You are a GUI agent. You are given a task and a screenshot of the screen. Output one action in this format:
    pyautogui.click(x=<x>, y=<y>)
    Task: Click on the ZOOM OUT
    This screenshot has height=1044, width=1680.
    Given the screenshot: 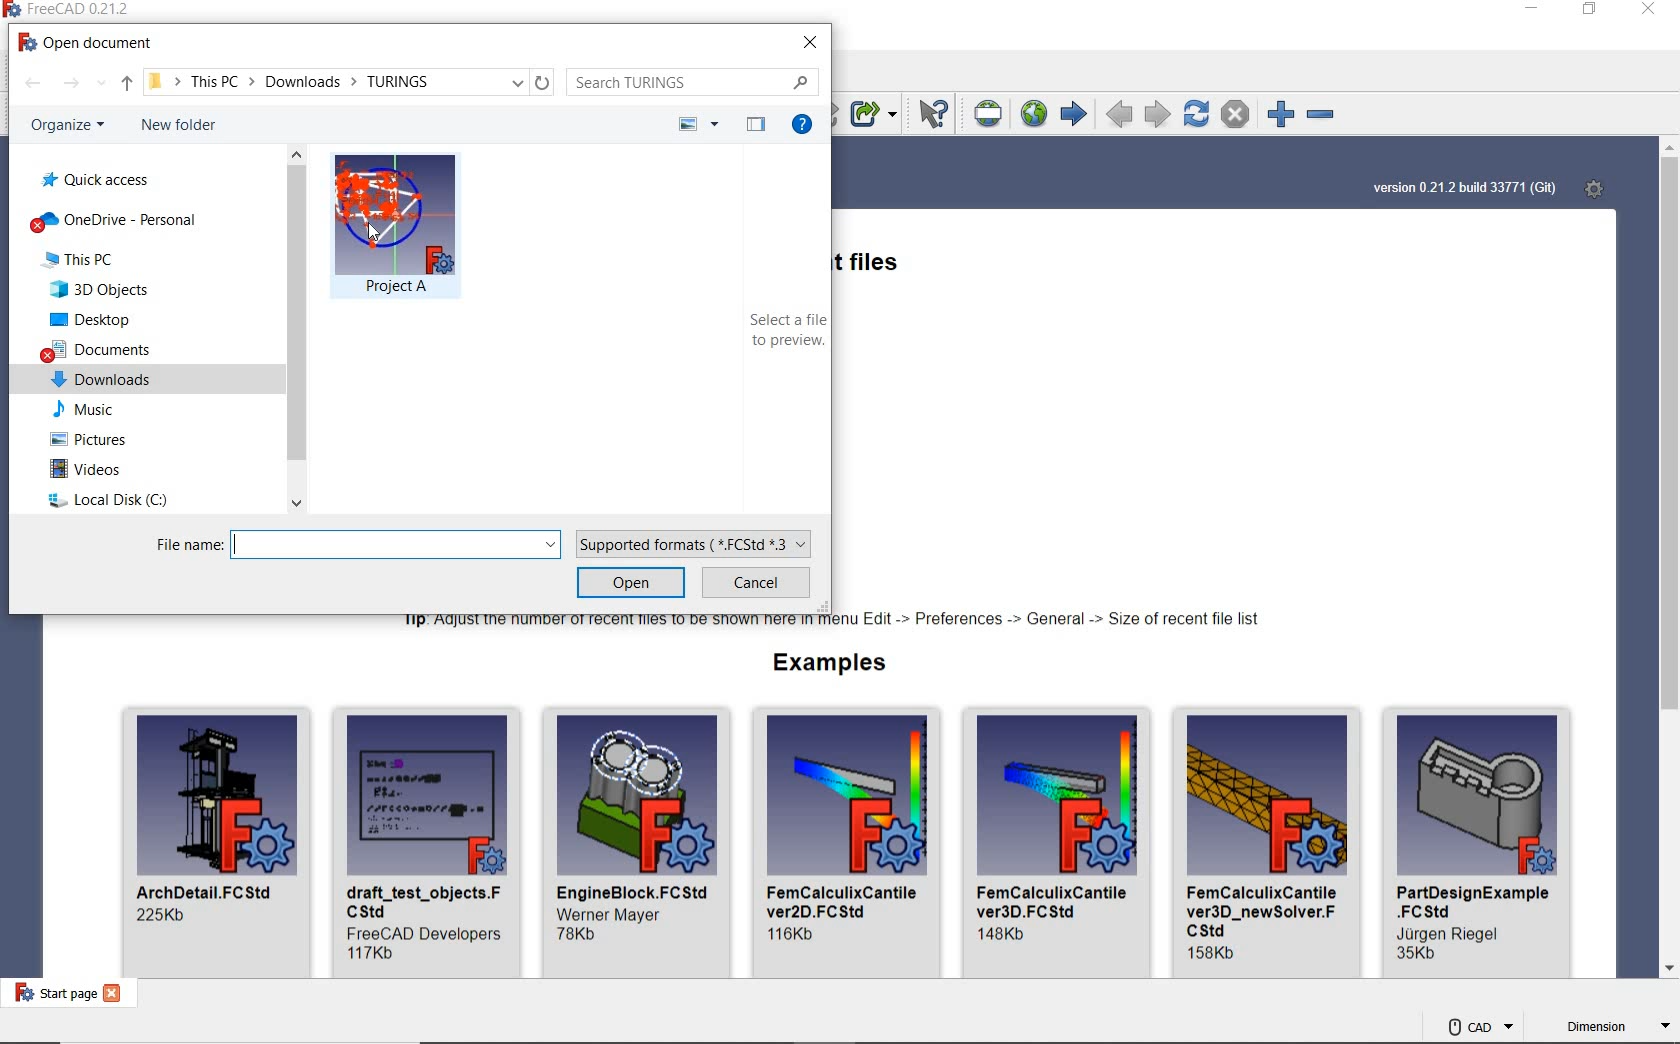 What is the action you would take?
    pyautogui.click(x=1324, y=116)
    